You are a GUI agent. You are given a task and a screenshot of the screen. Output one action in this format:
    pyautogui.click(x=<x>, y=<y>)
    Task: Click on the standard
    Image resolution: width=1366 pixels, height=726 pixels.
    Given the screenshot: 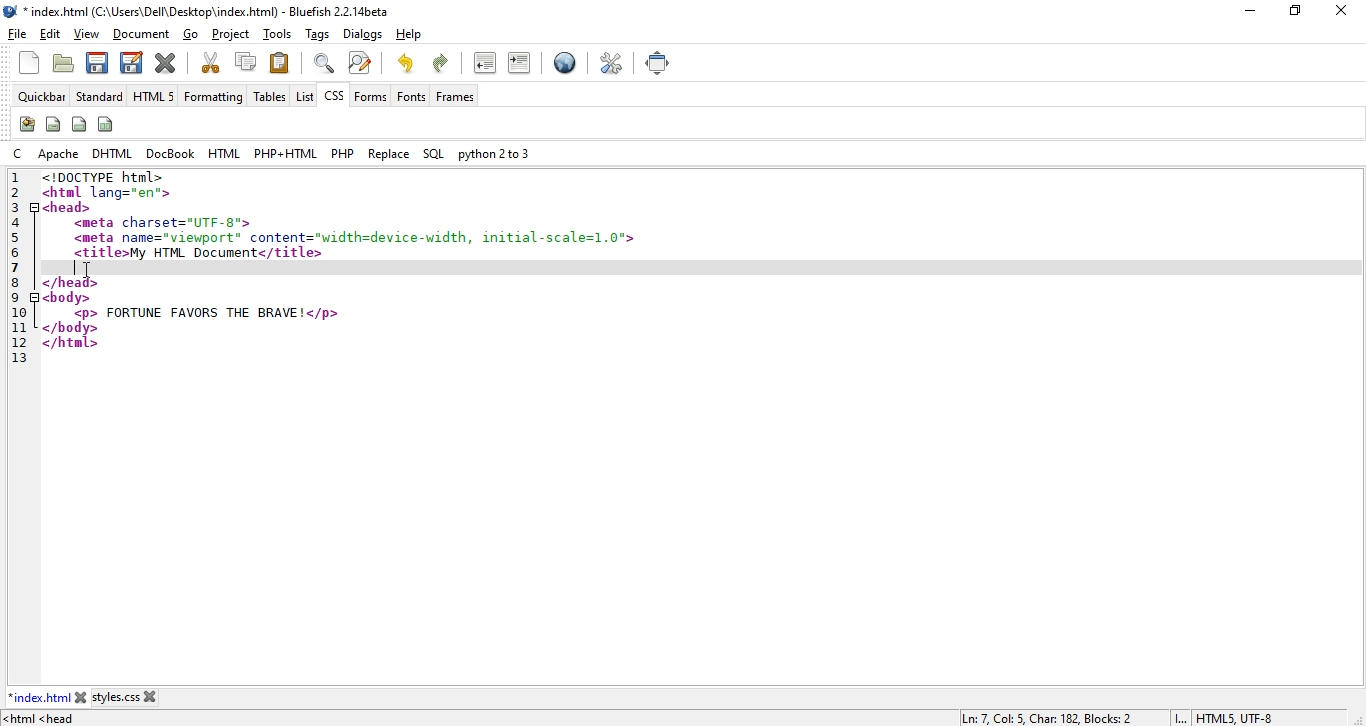 What is the action you would take?
    pyautogui.click(x=100, y=97)
    